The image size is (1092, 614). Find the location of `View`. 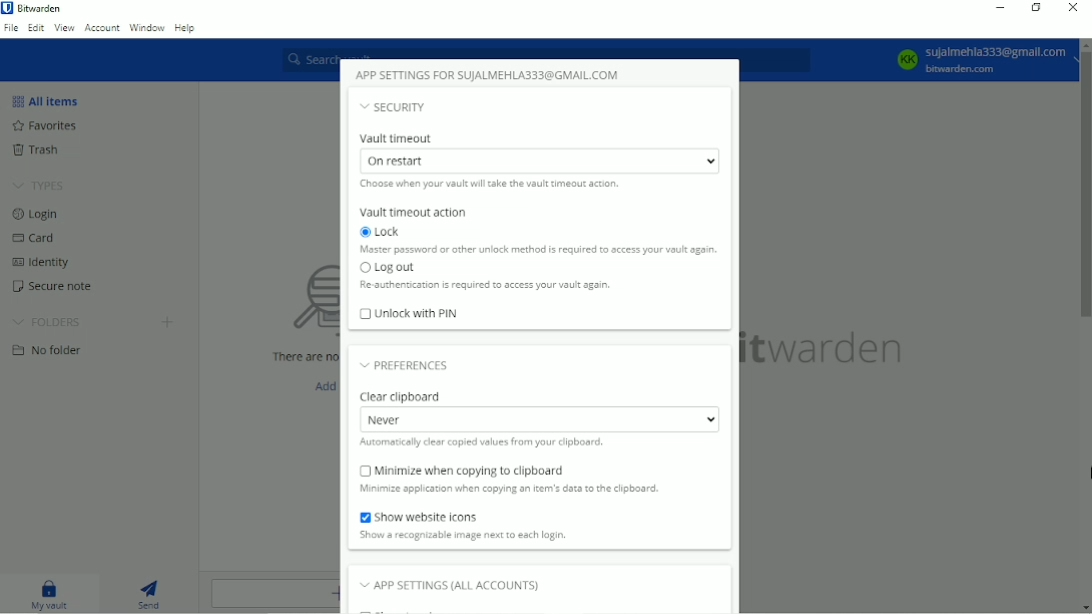

View is located at coordinates (63, 27).